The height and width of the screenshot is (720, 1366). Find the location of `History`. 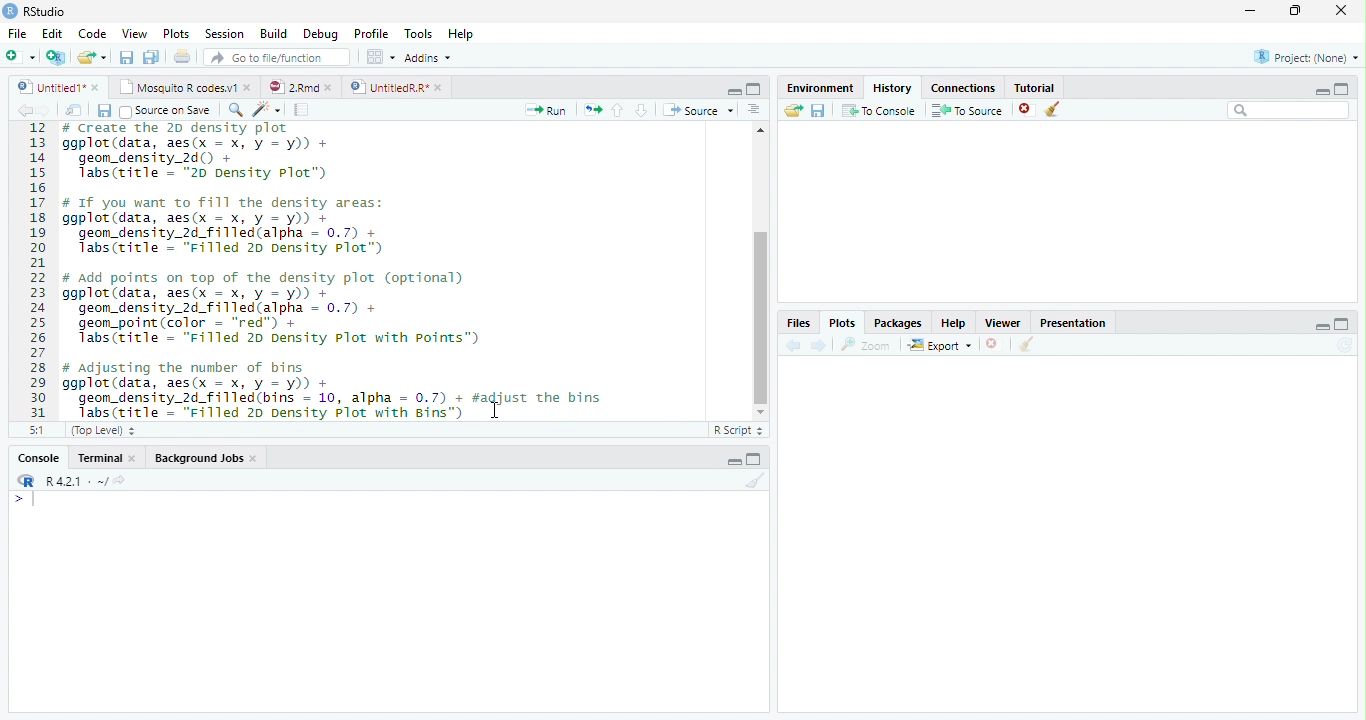

History is located at coordinates (892, 88).